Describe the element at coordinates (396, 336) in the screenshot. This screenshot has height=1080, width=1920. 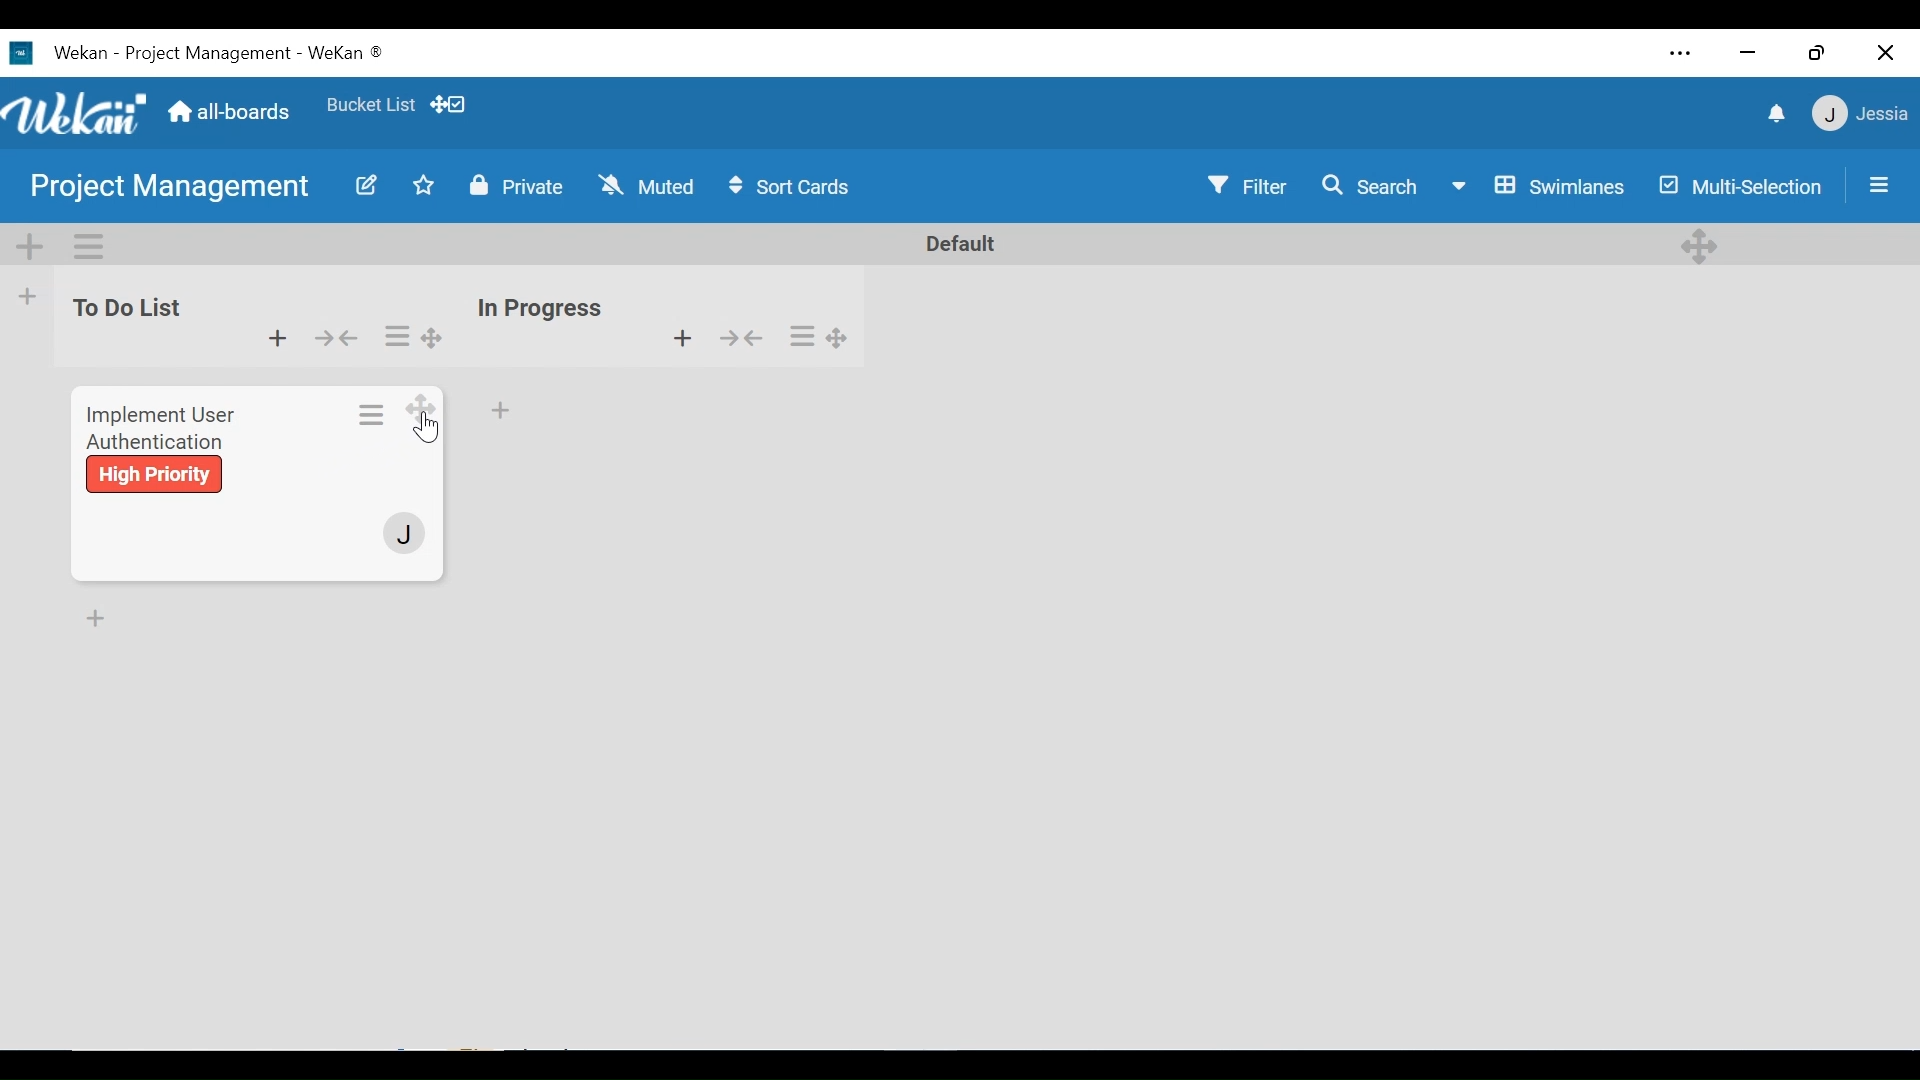
I see `list actions` at that location.